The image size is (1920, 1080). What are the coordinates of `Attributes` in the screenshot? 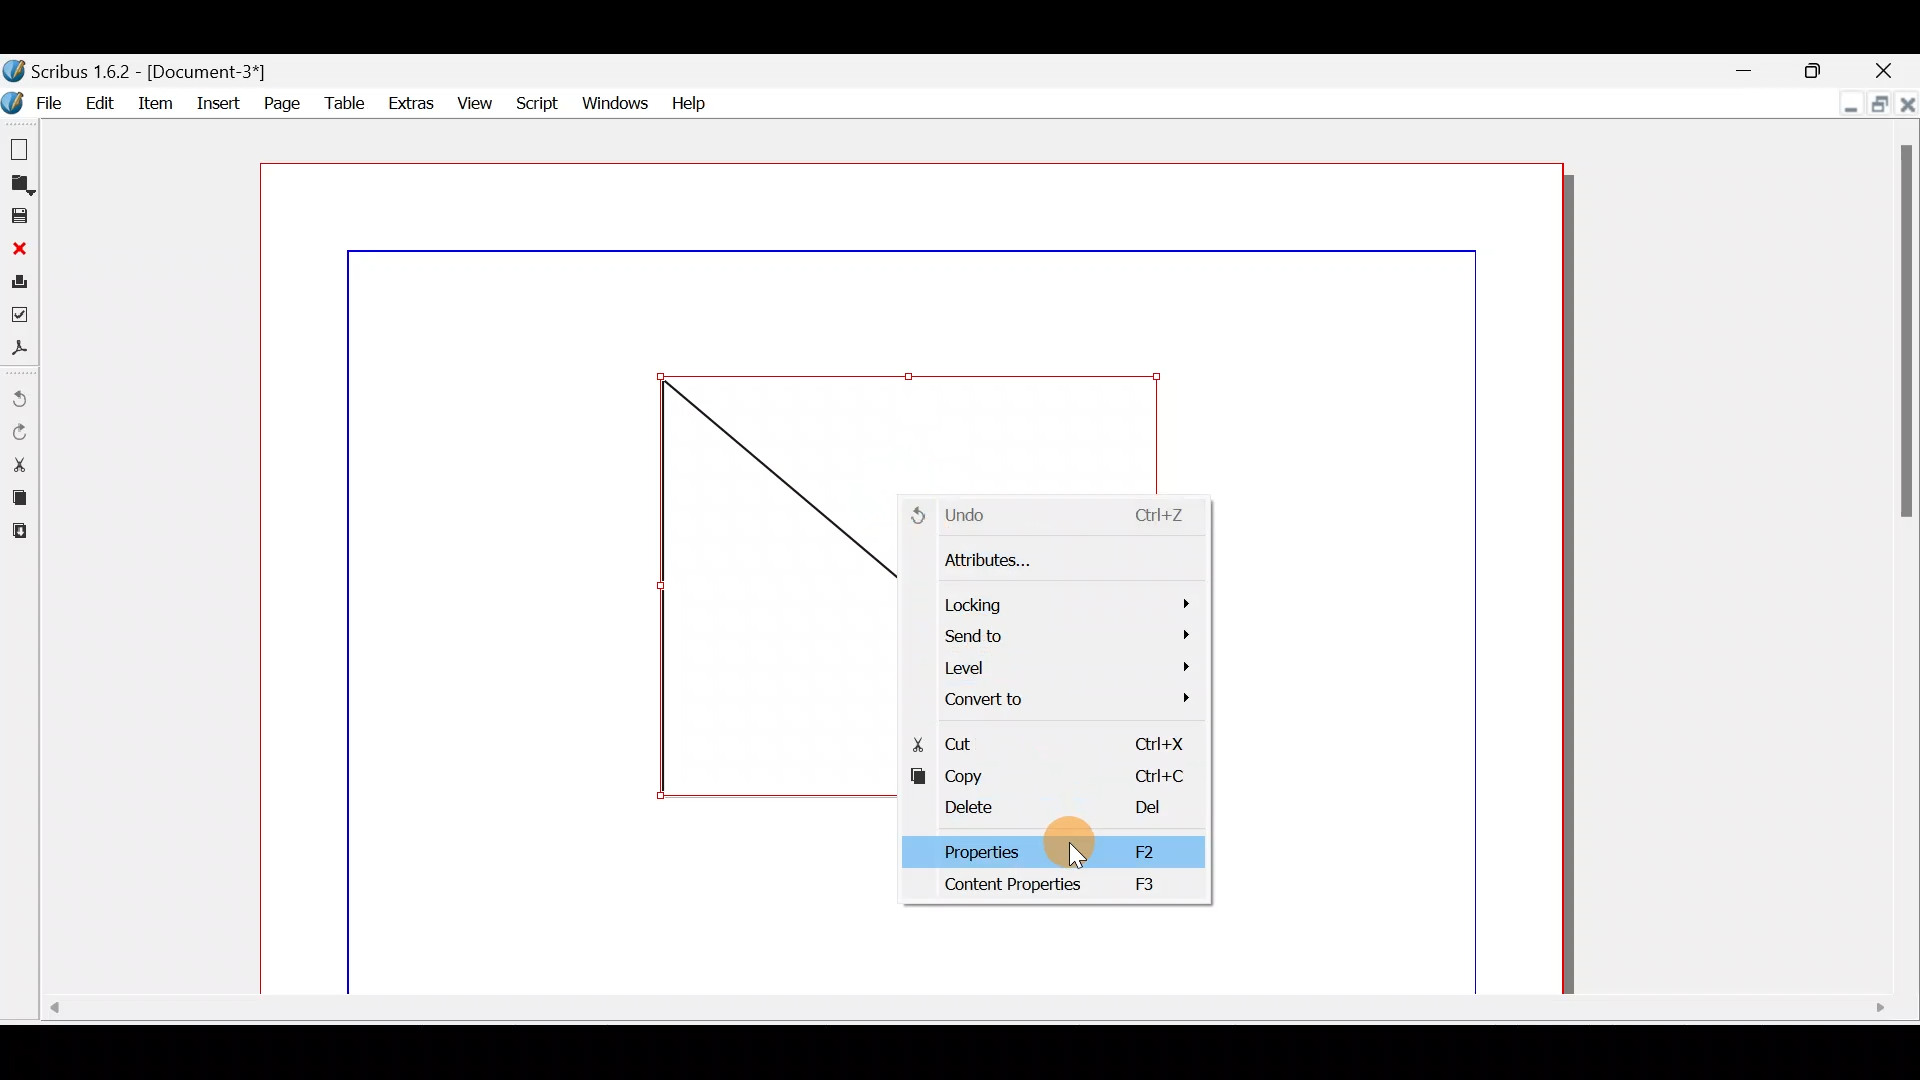 It's located at (1049, 560).